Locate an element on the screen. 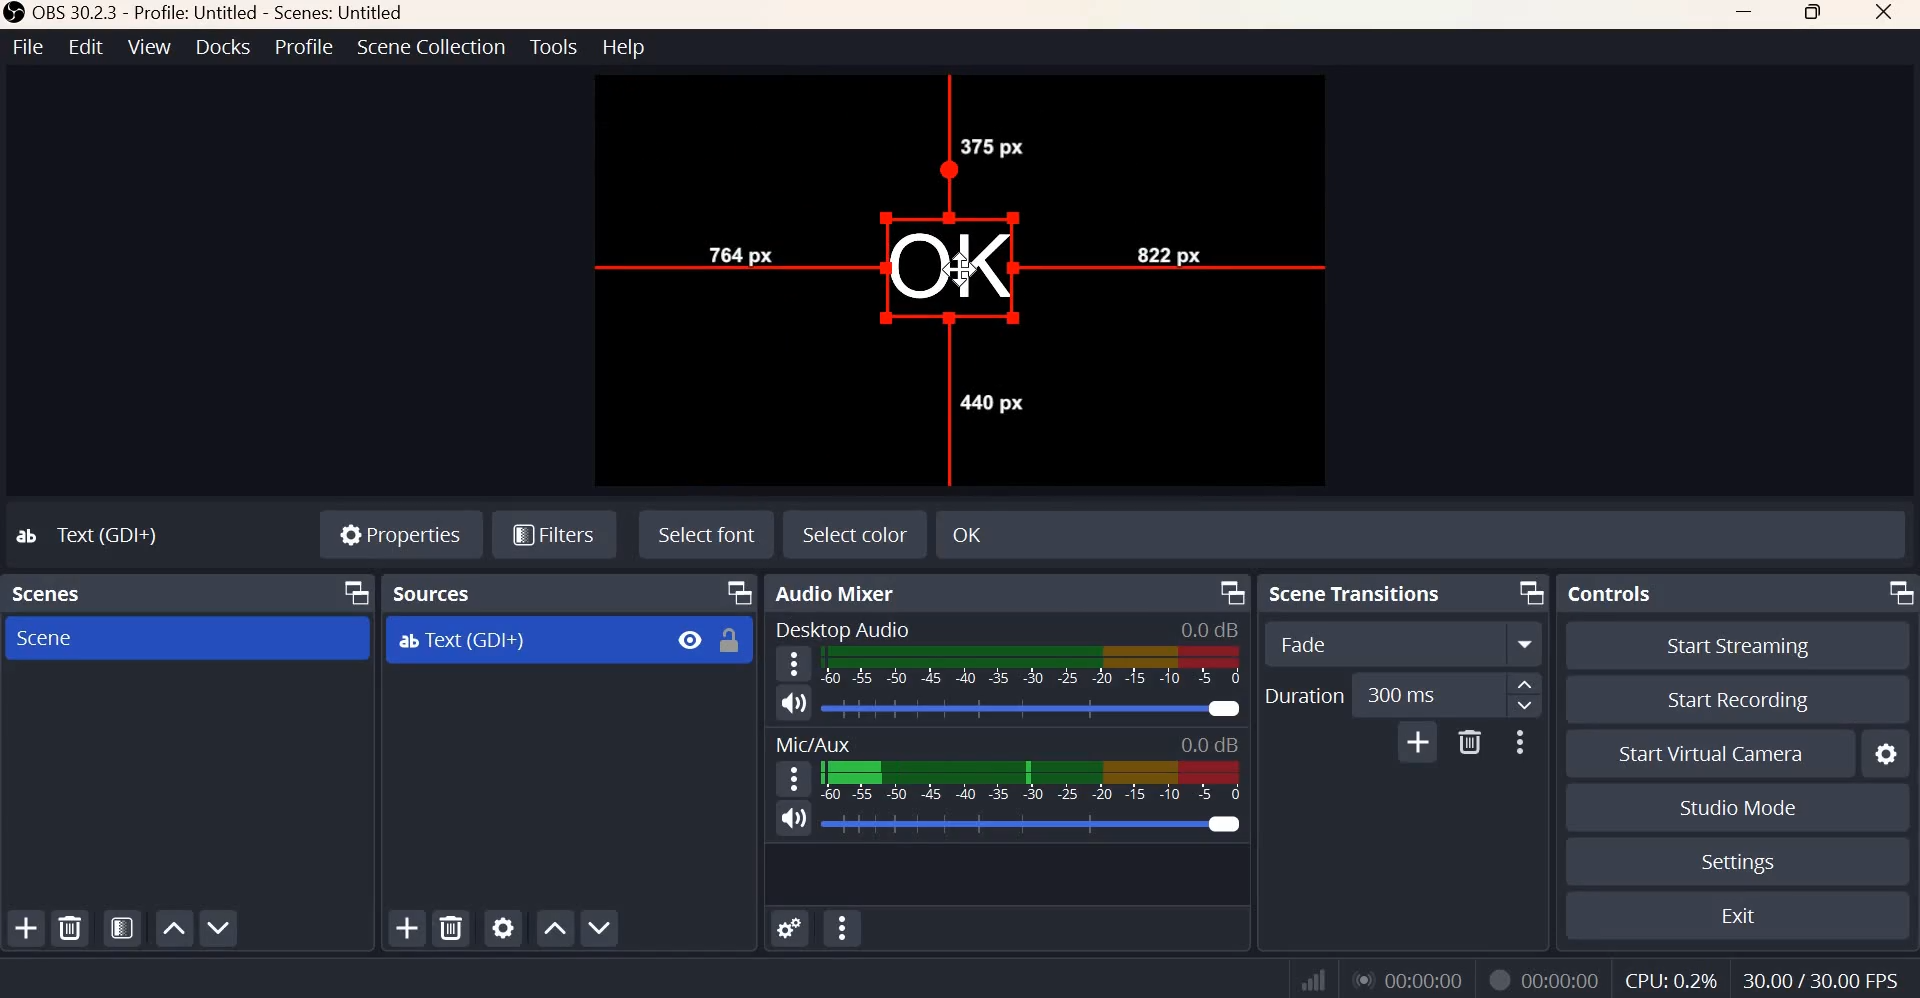  Exit is located at coordinates (1740, 914).